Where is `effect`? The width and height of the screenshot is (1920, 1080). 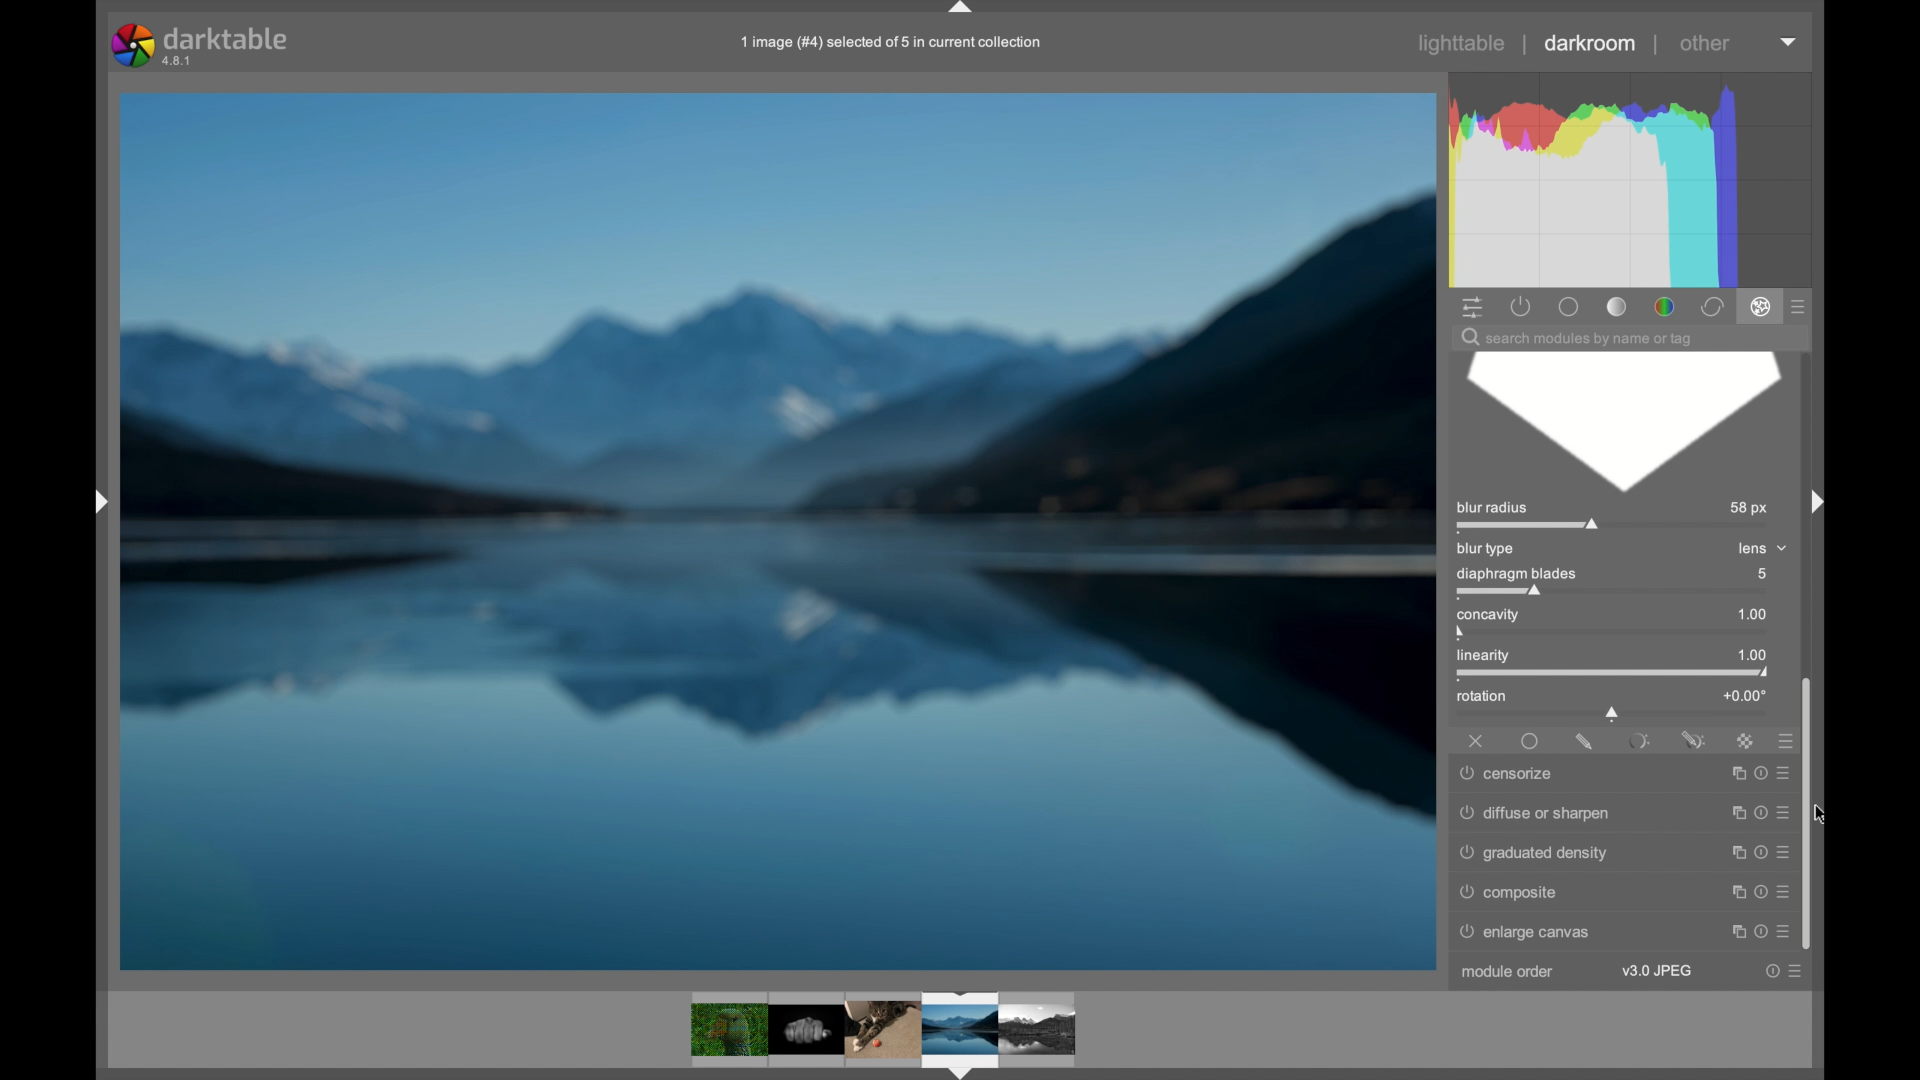 effect is located at coordinates (1760, 308).